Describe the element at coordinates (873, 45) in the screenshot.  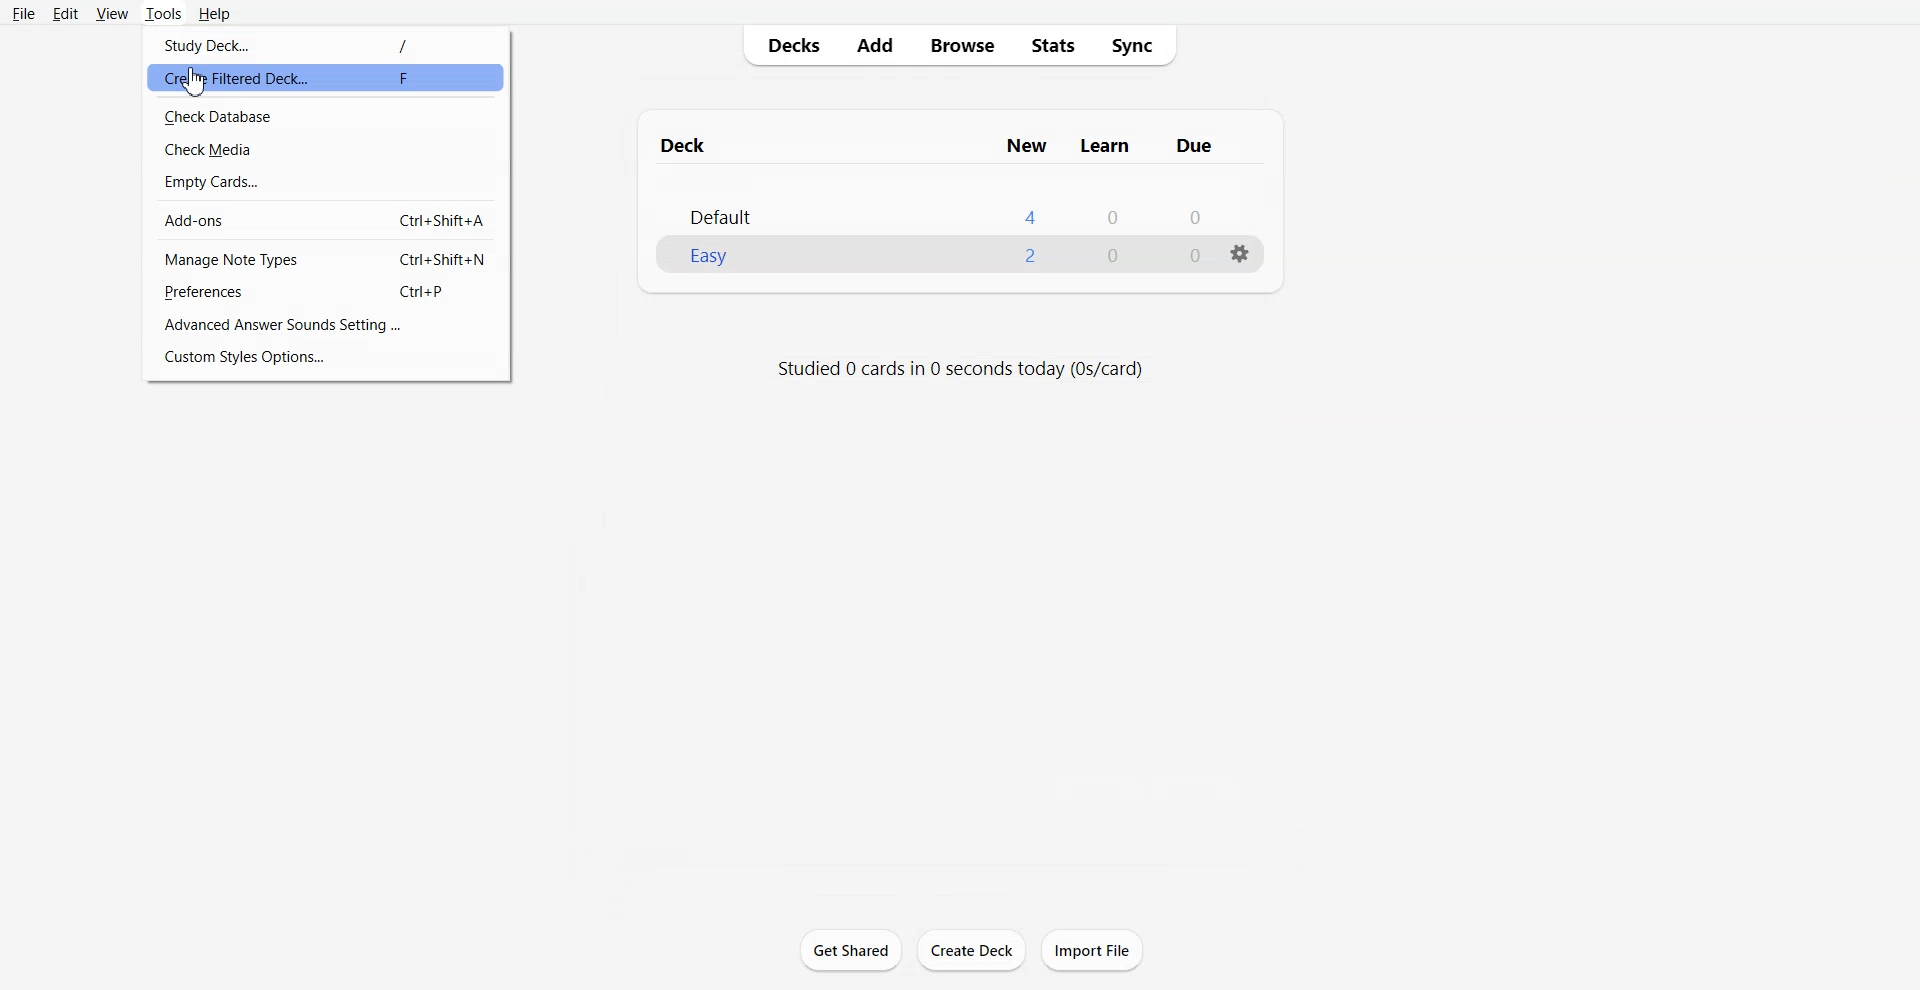
I see `Add` at that location.